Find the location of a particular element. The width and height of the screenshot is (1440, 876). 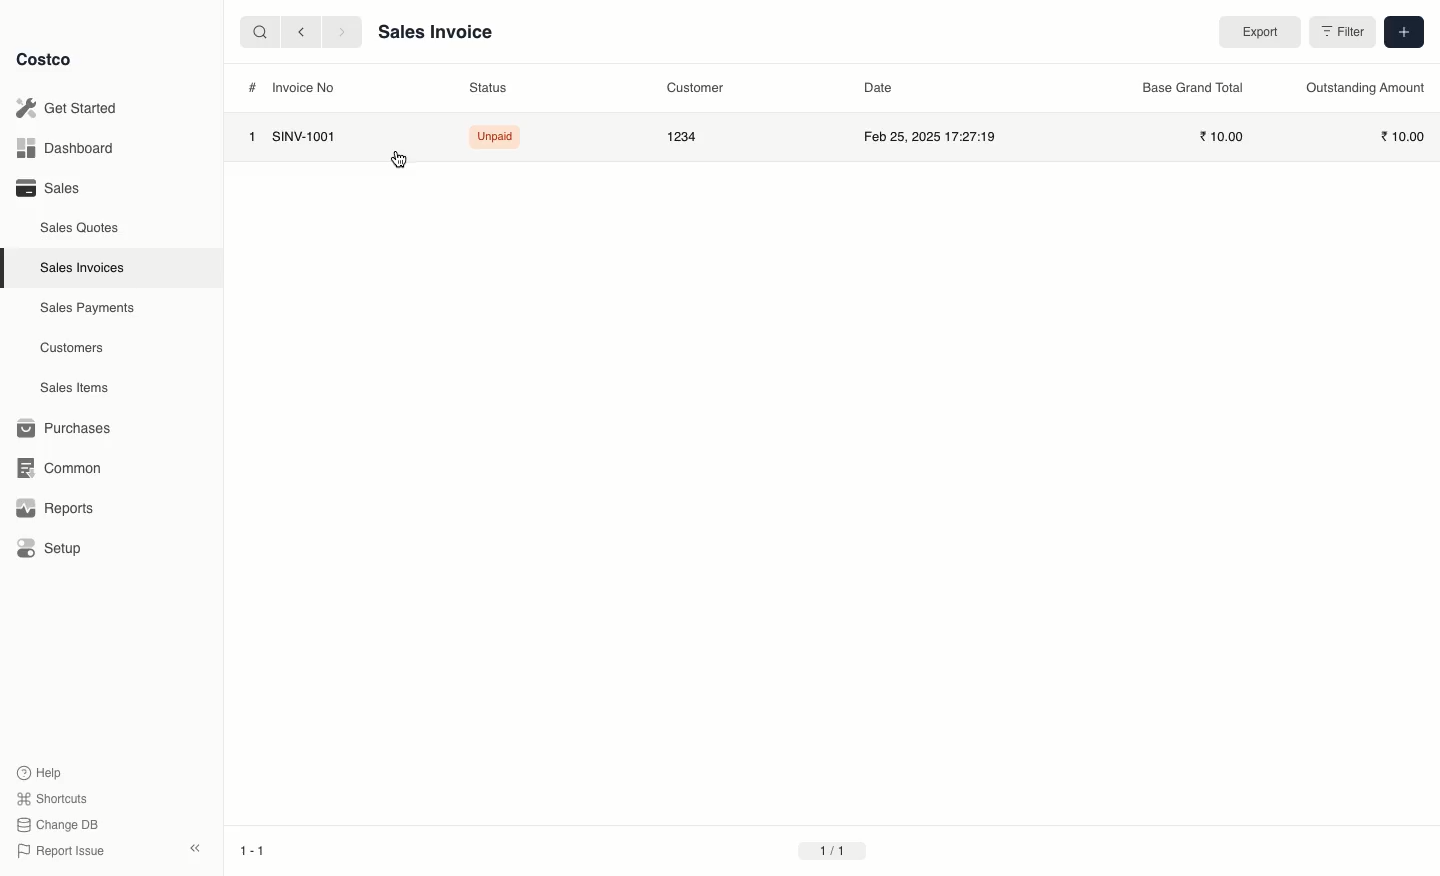

Feb 25, 2025 17:27:19 is located at coordinates (934, 139).